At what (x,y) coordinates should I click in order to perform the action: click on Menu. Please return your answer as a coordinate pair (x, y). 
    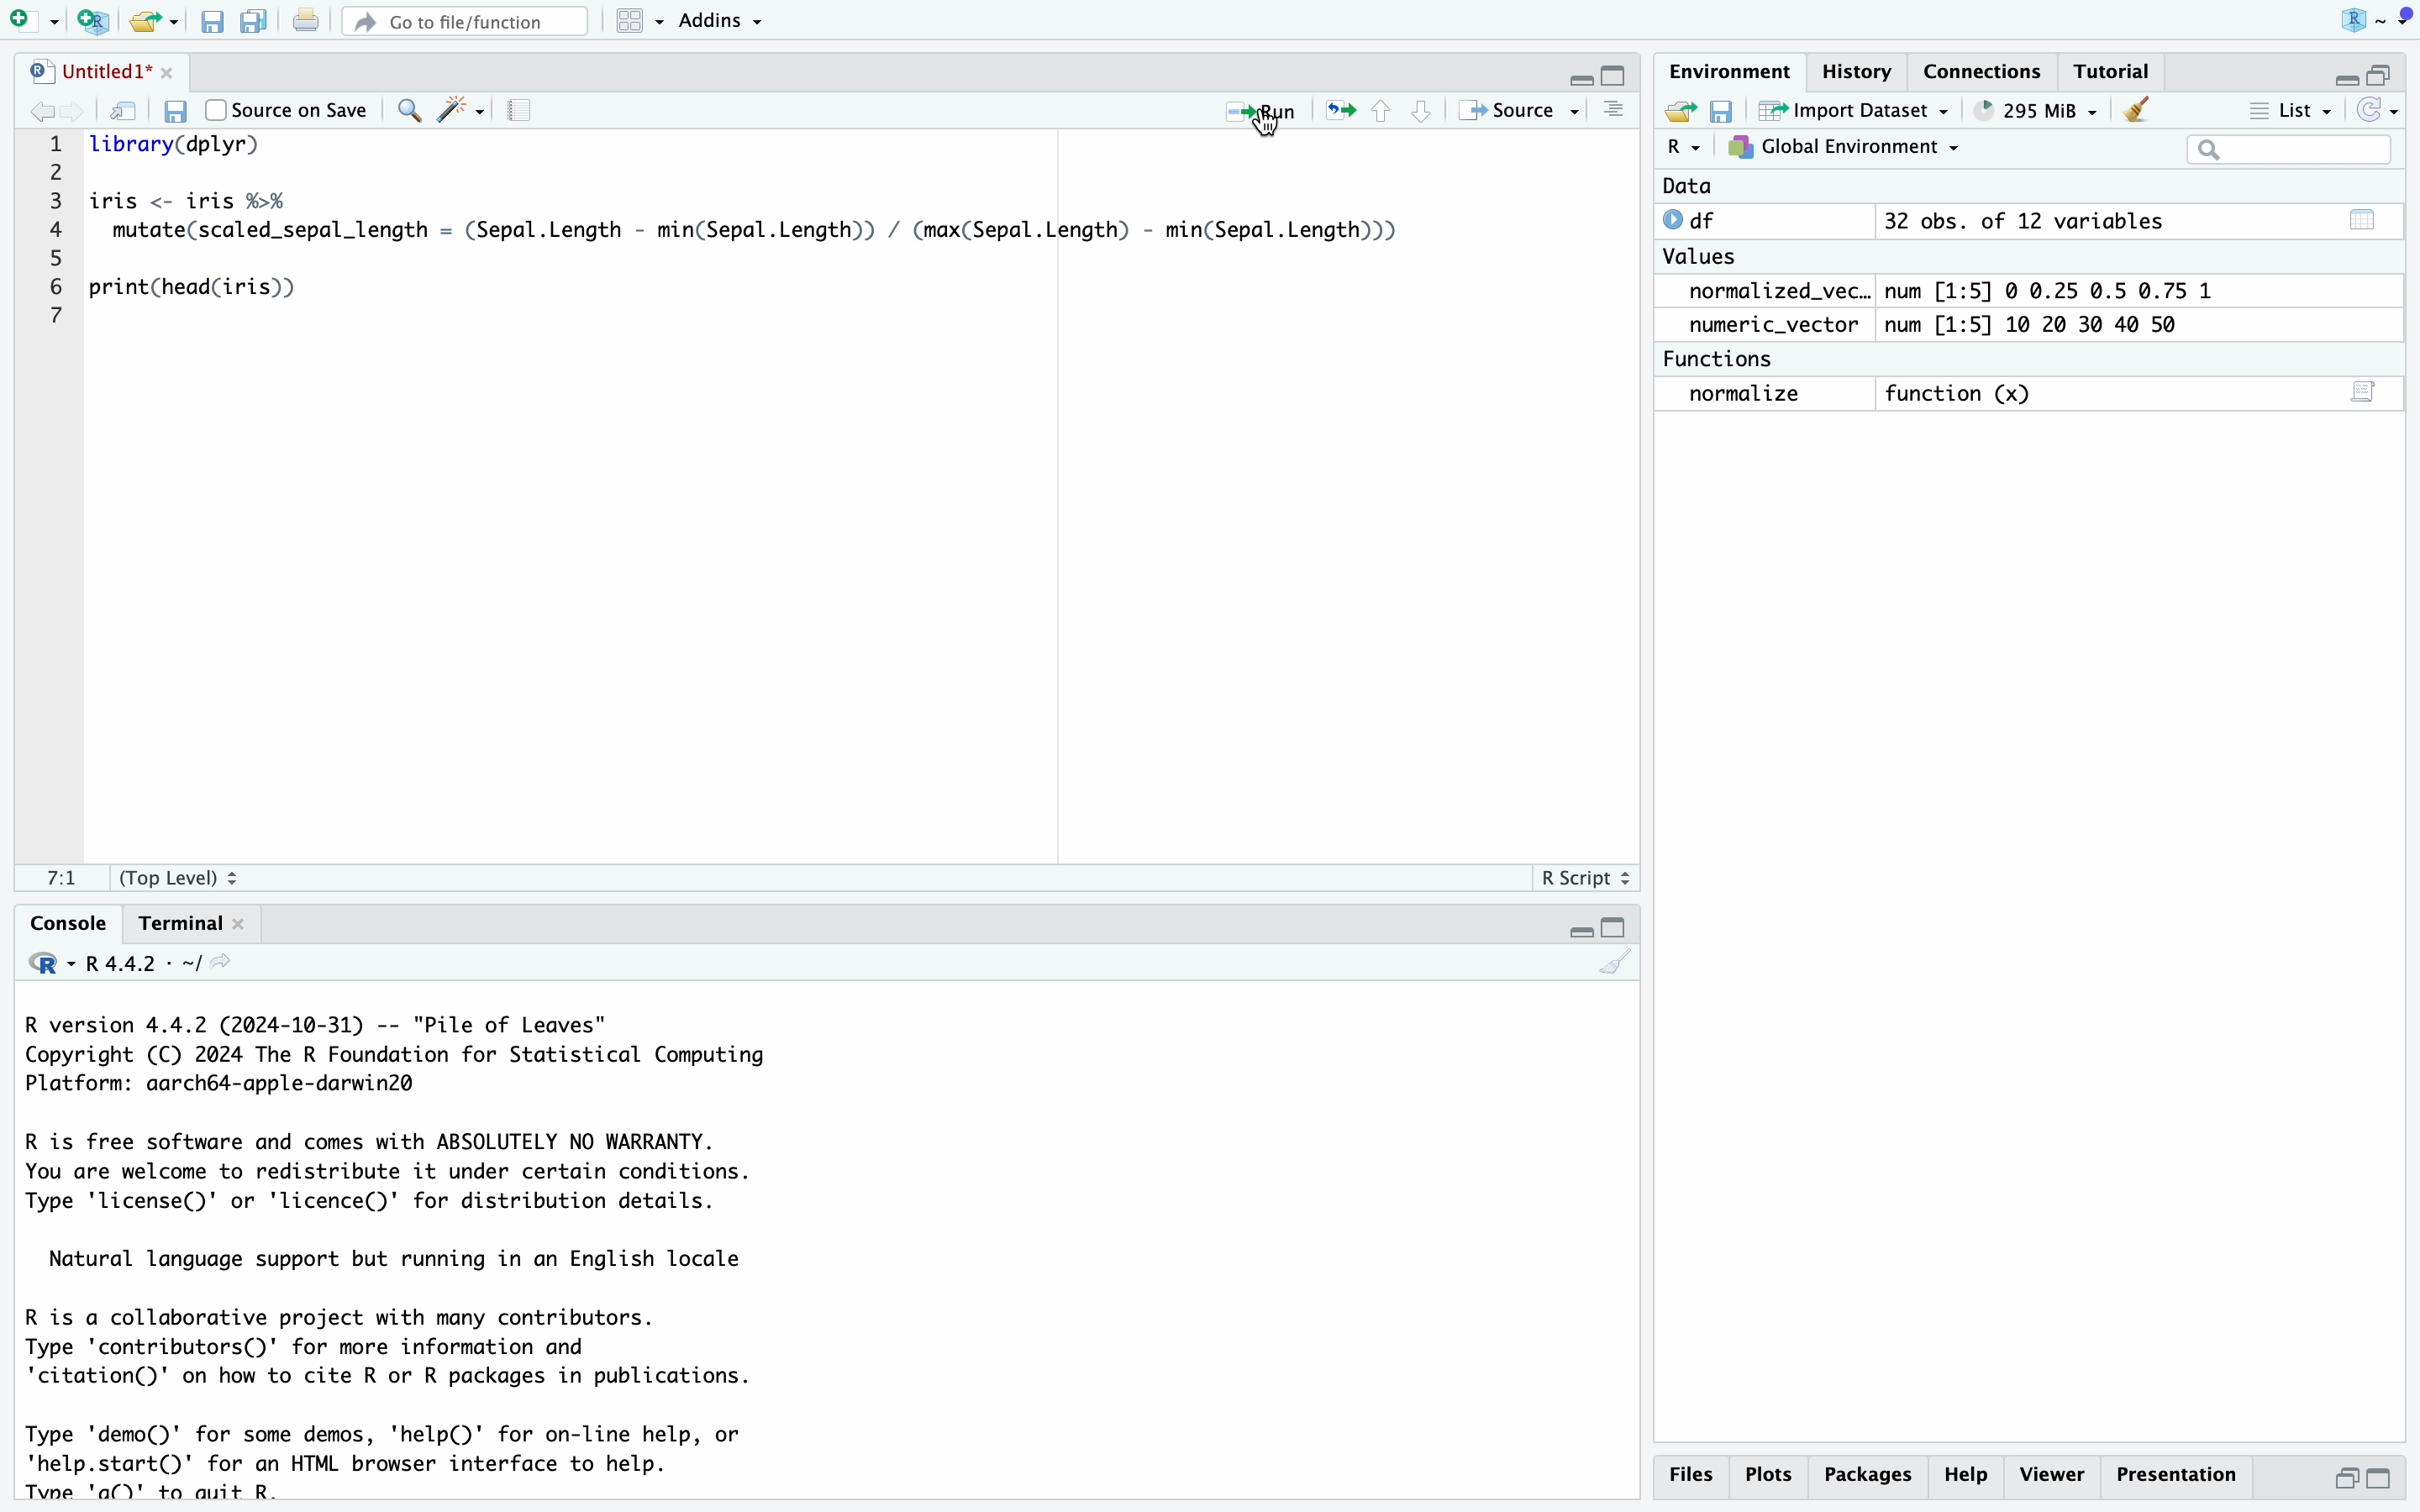
    Looking at the image, I should click on (641, 21).